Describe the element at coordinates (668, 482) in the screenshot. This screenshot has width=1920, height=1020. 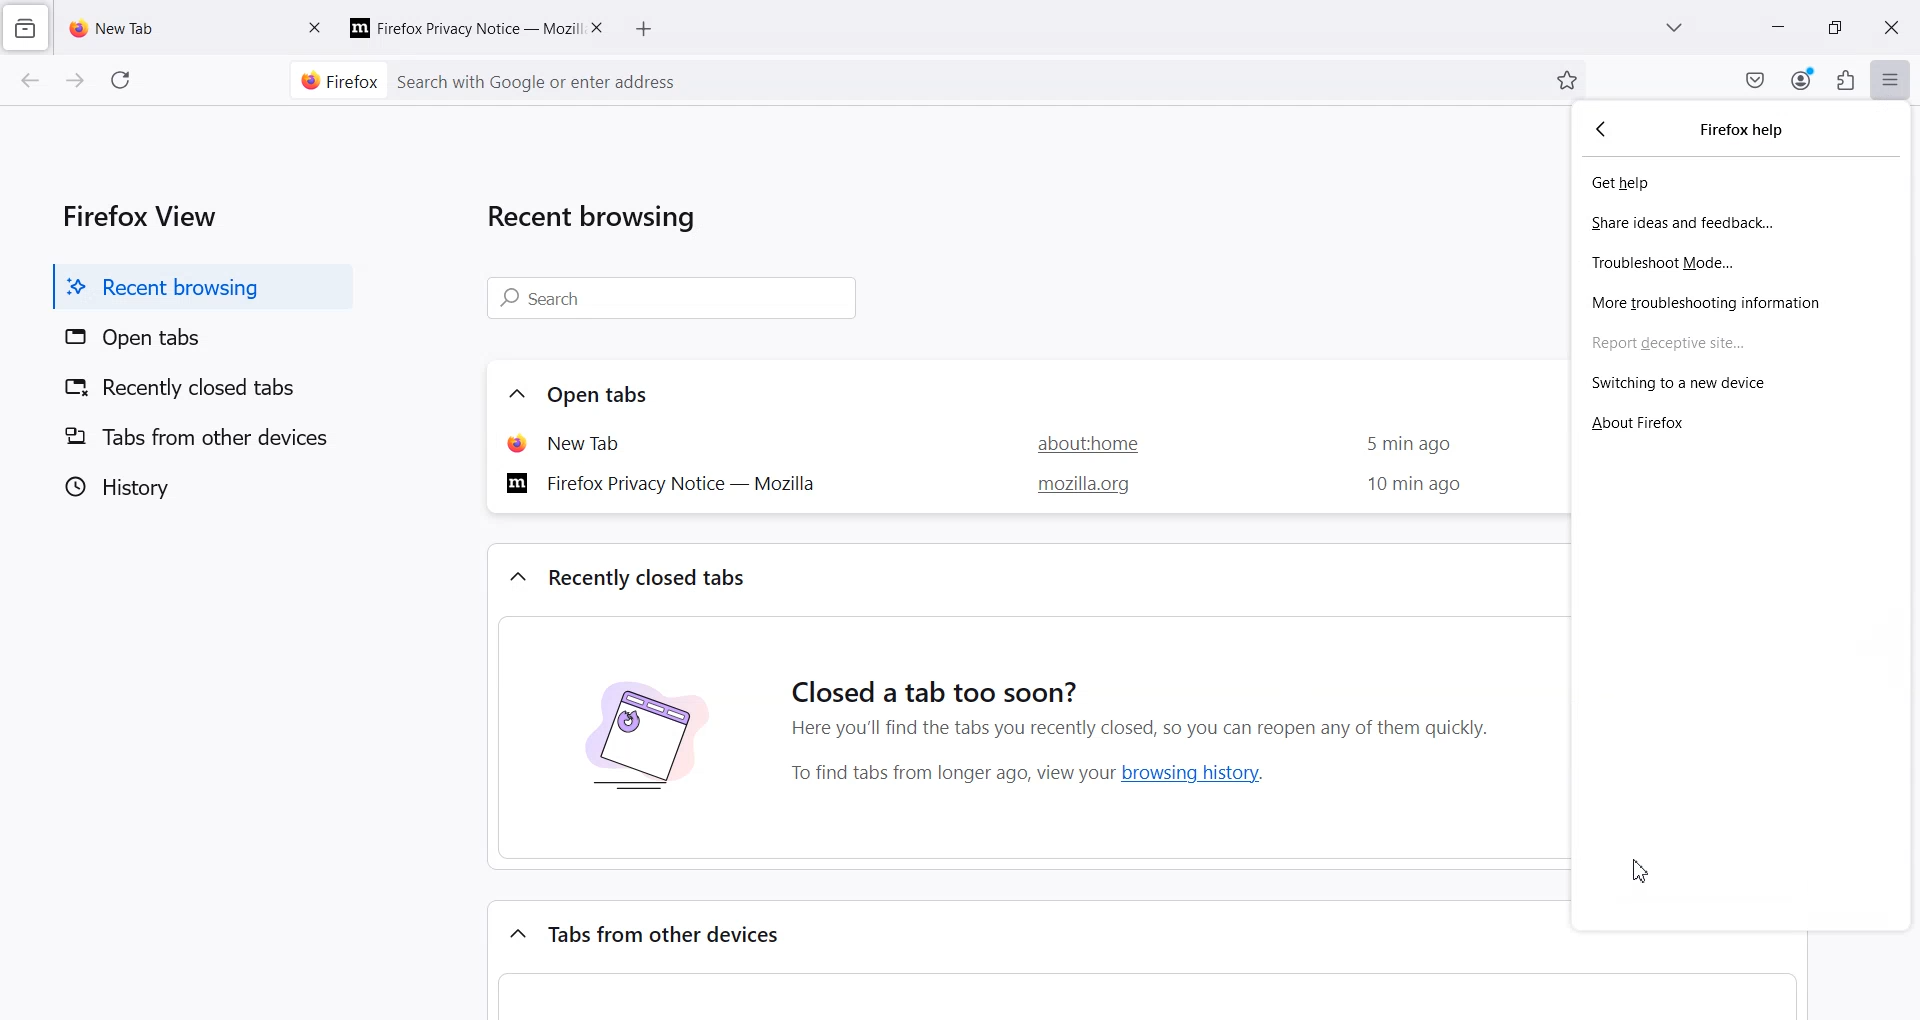
I see ` Firefox Privacy Notice — Mozilla` at that location.